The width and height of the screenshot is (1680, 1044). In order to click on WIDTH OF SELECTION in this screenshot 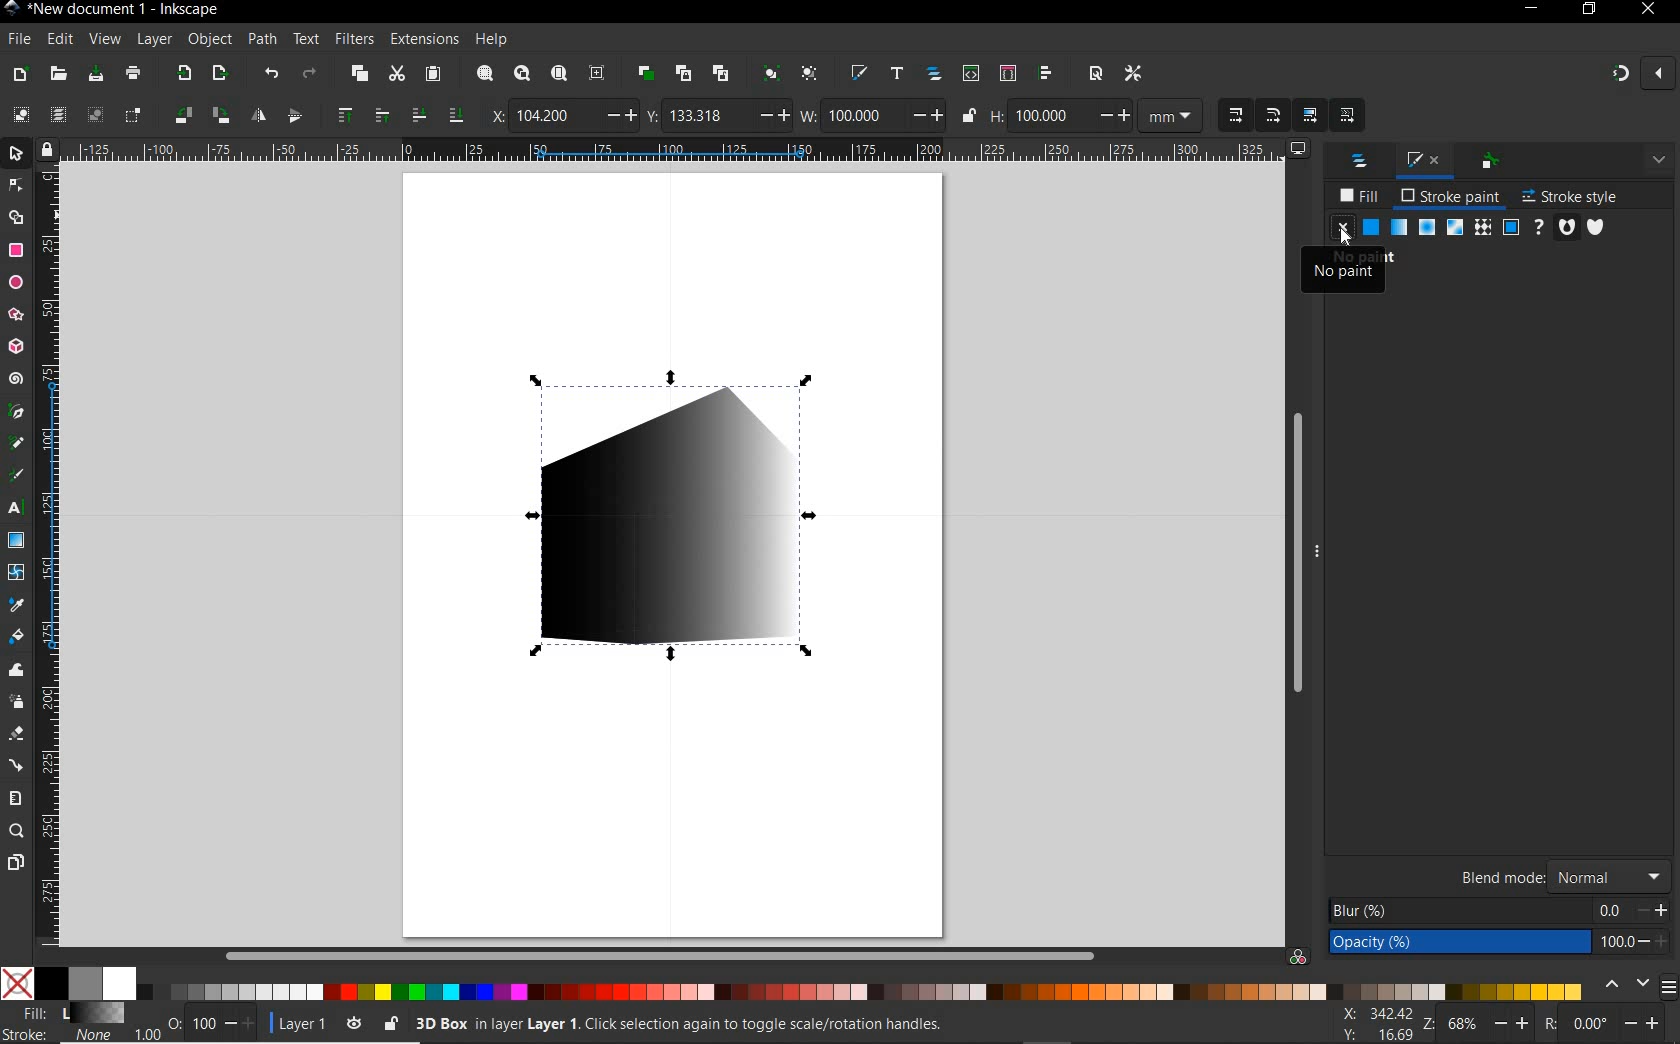, I will do `click(809, 113)`.